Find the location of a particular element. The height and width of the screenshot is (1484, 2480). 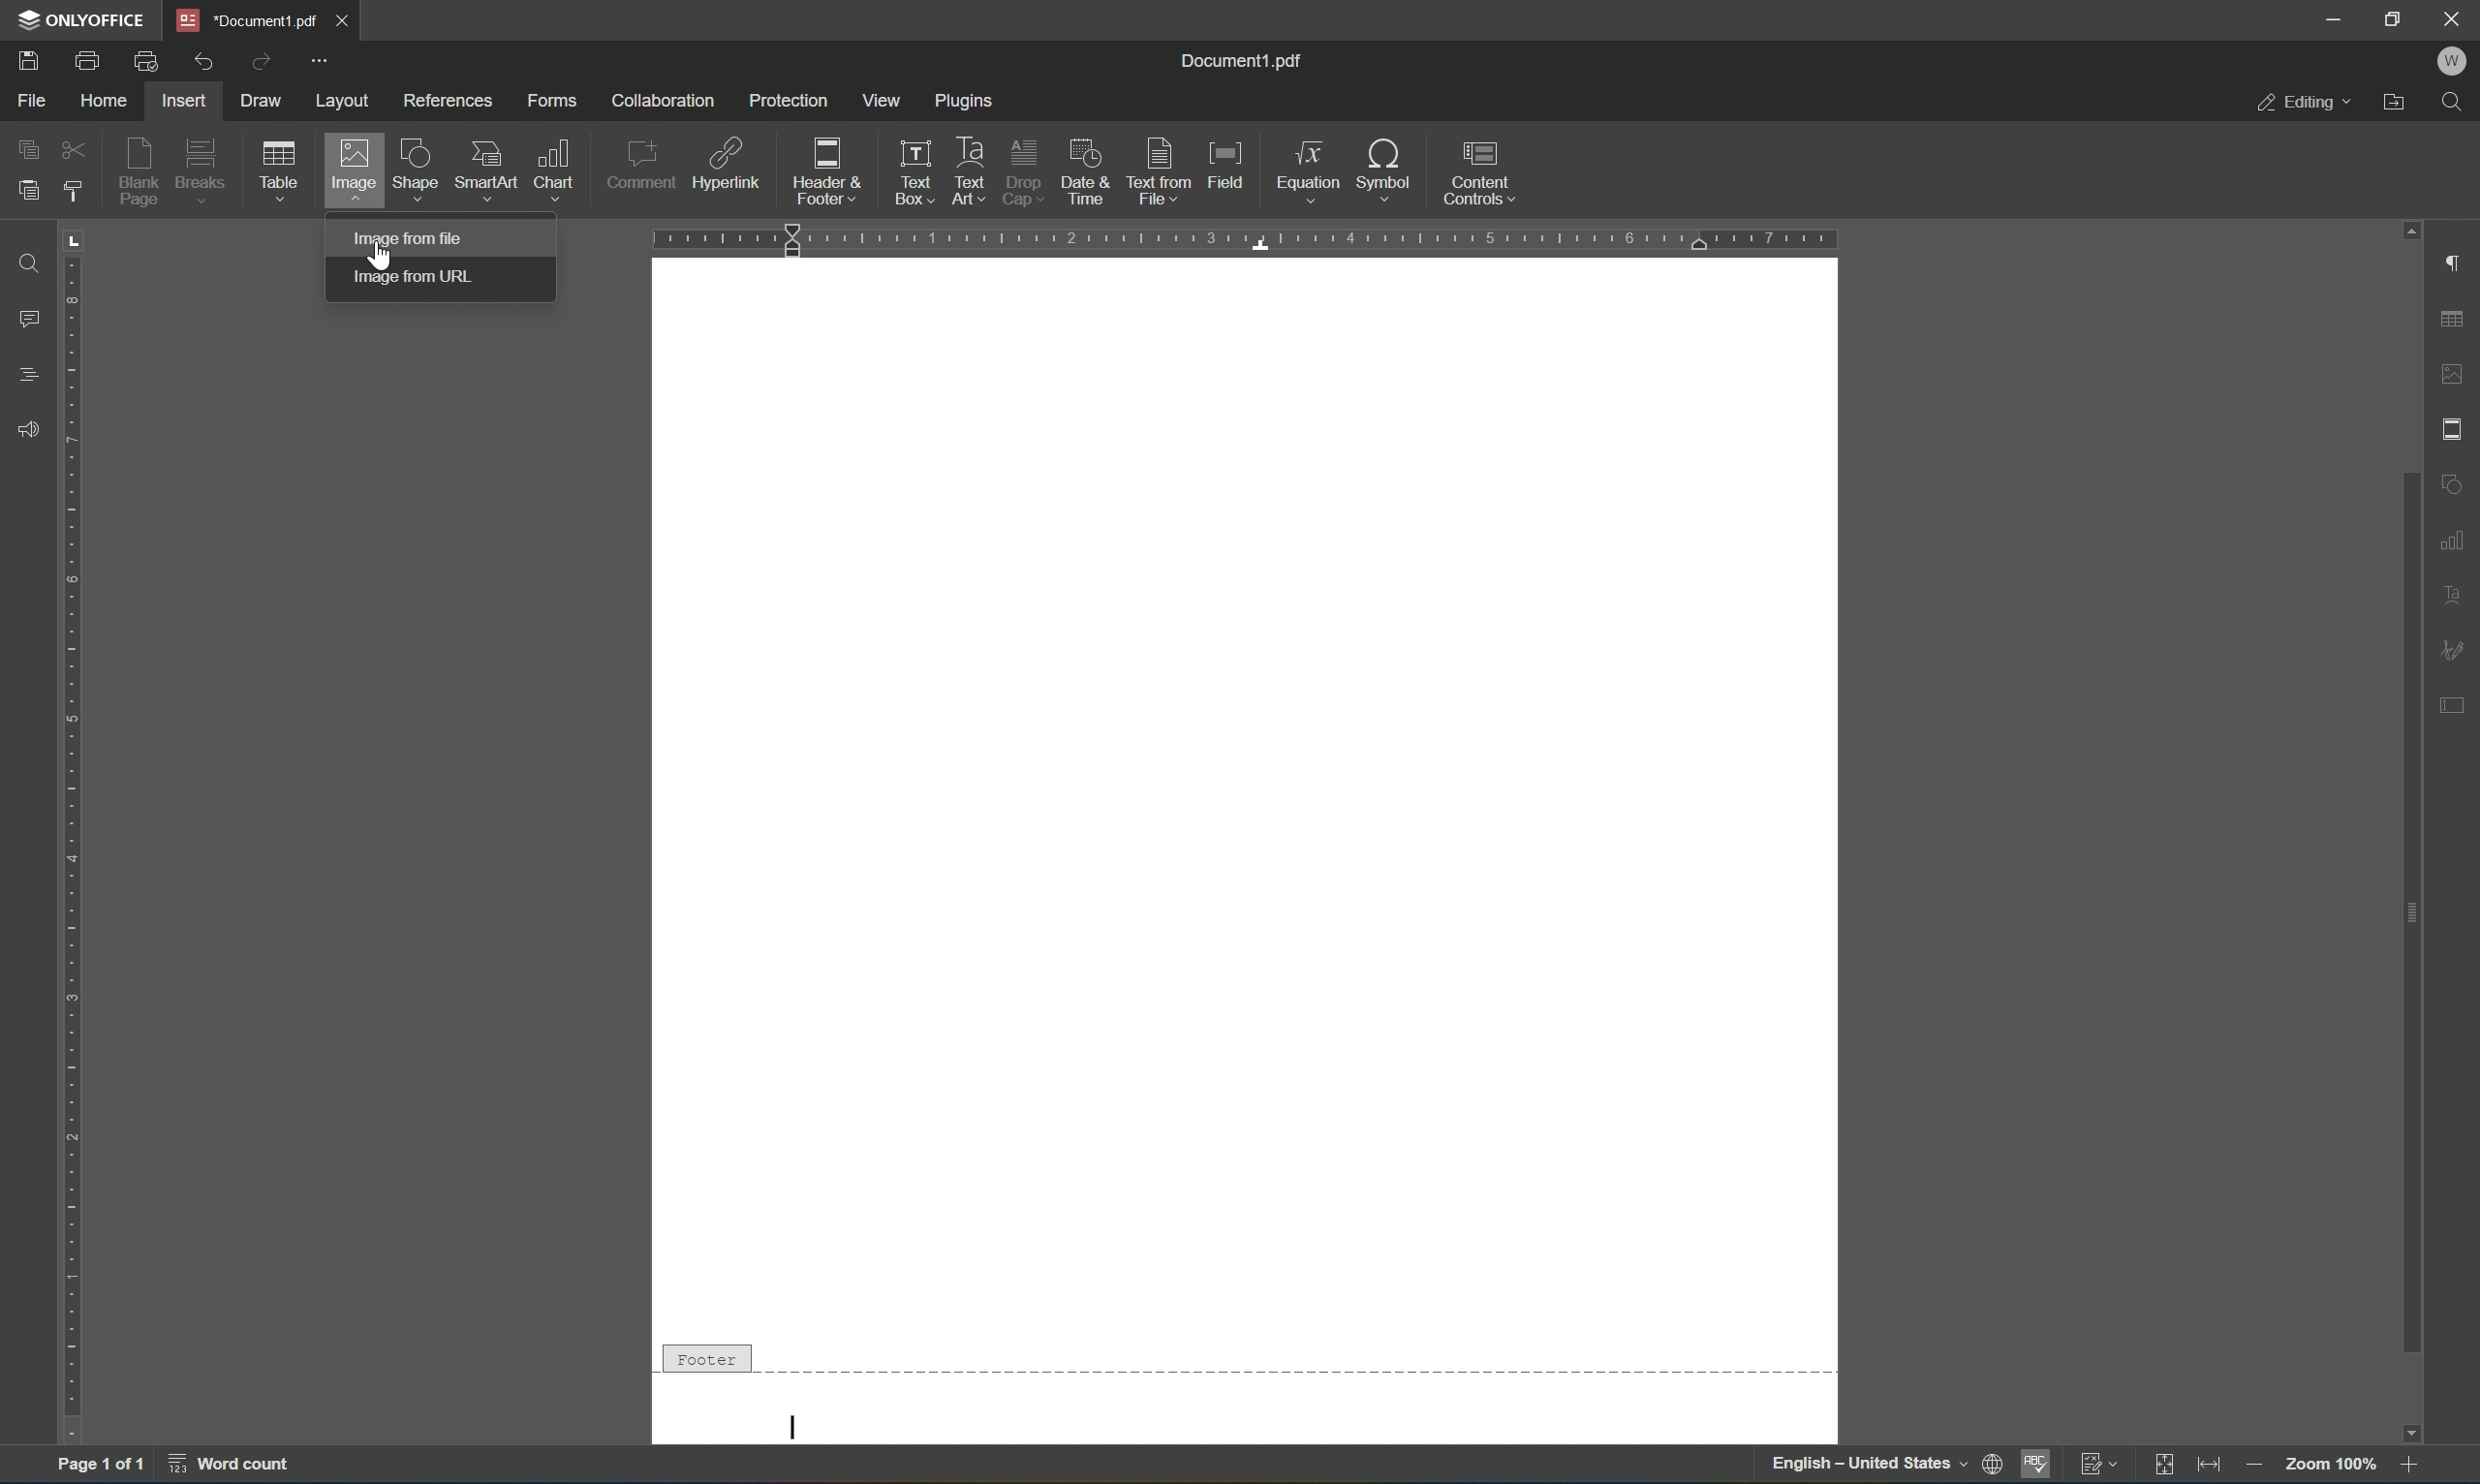

zoom 100% is located at coordinates (2328, 1465).